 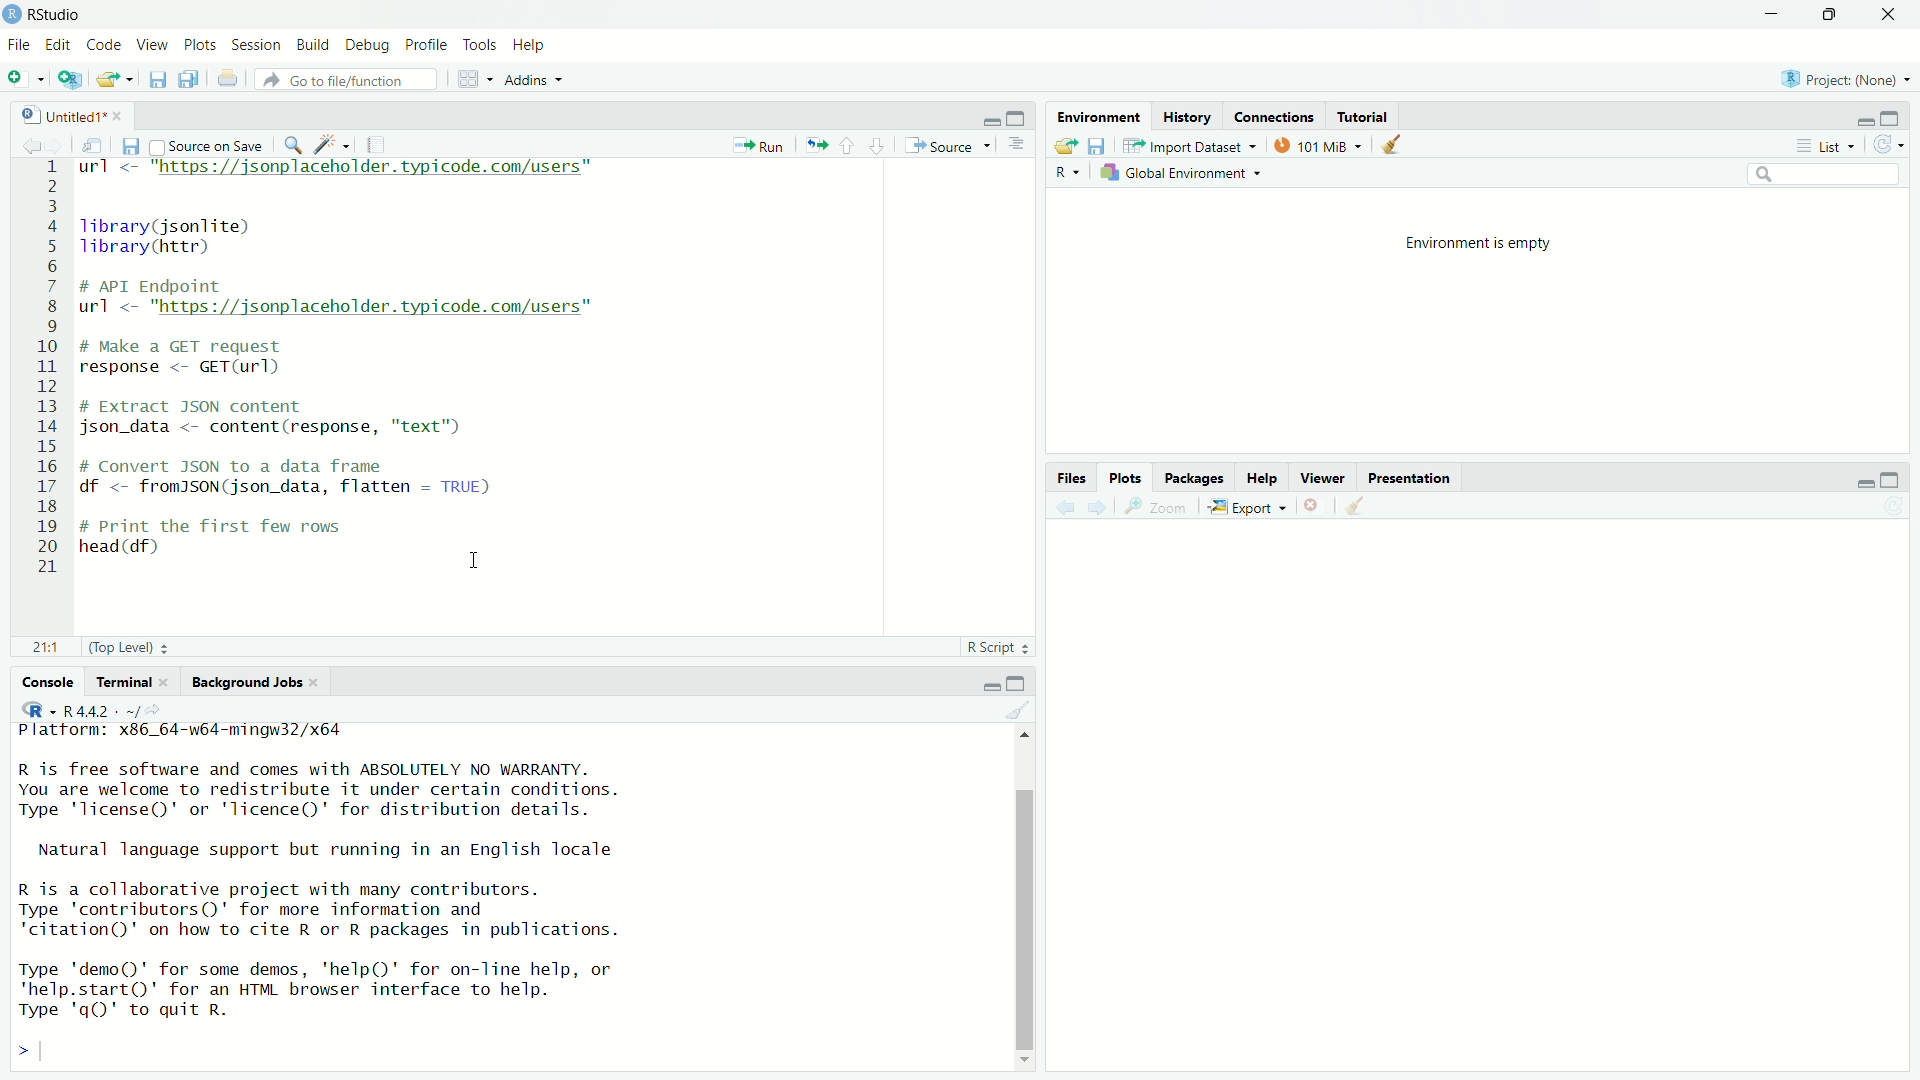 I want to click on Minimize, so click(x=988, y=119).